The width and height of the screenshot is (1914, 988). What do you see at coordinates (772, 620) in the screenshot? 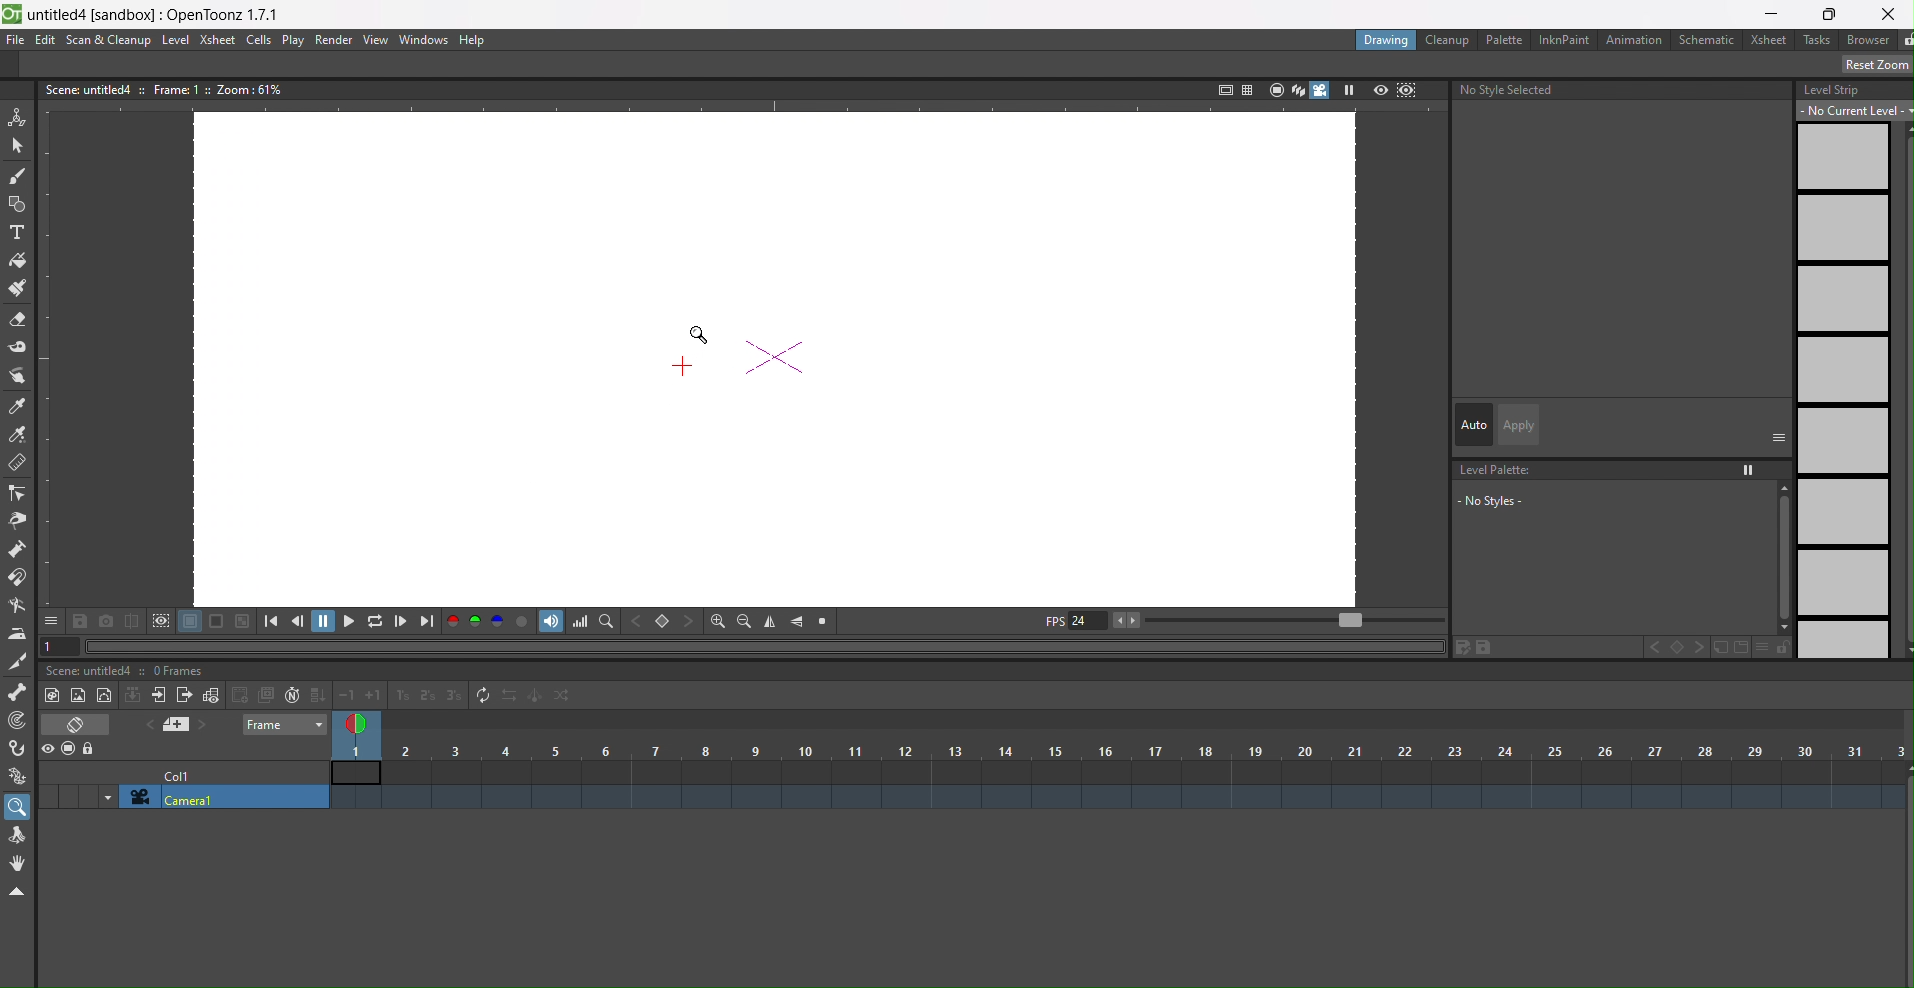
I see `flip vertical` at bounding box center [772, 620].